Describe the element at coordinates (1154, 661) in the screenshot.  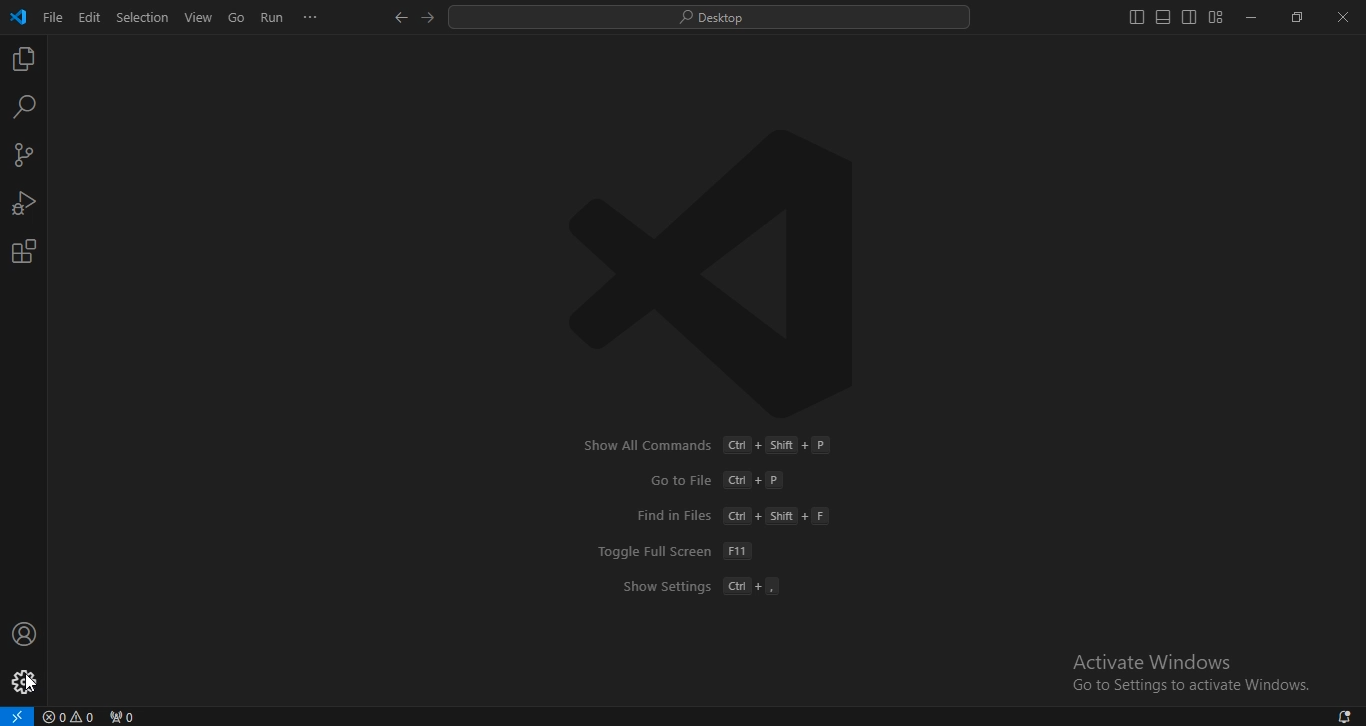
I see `text` at that location.